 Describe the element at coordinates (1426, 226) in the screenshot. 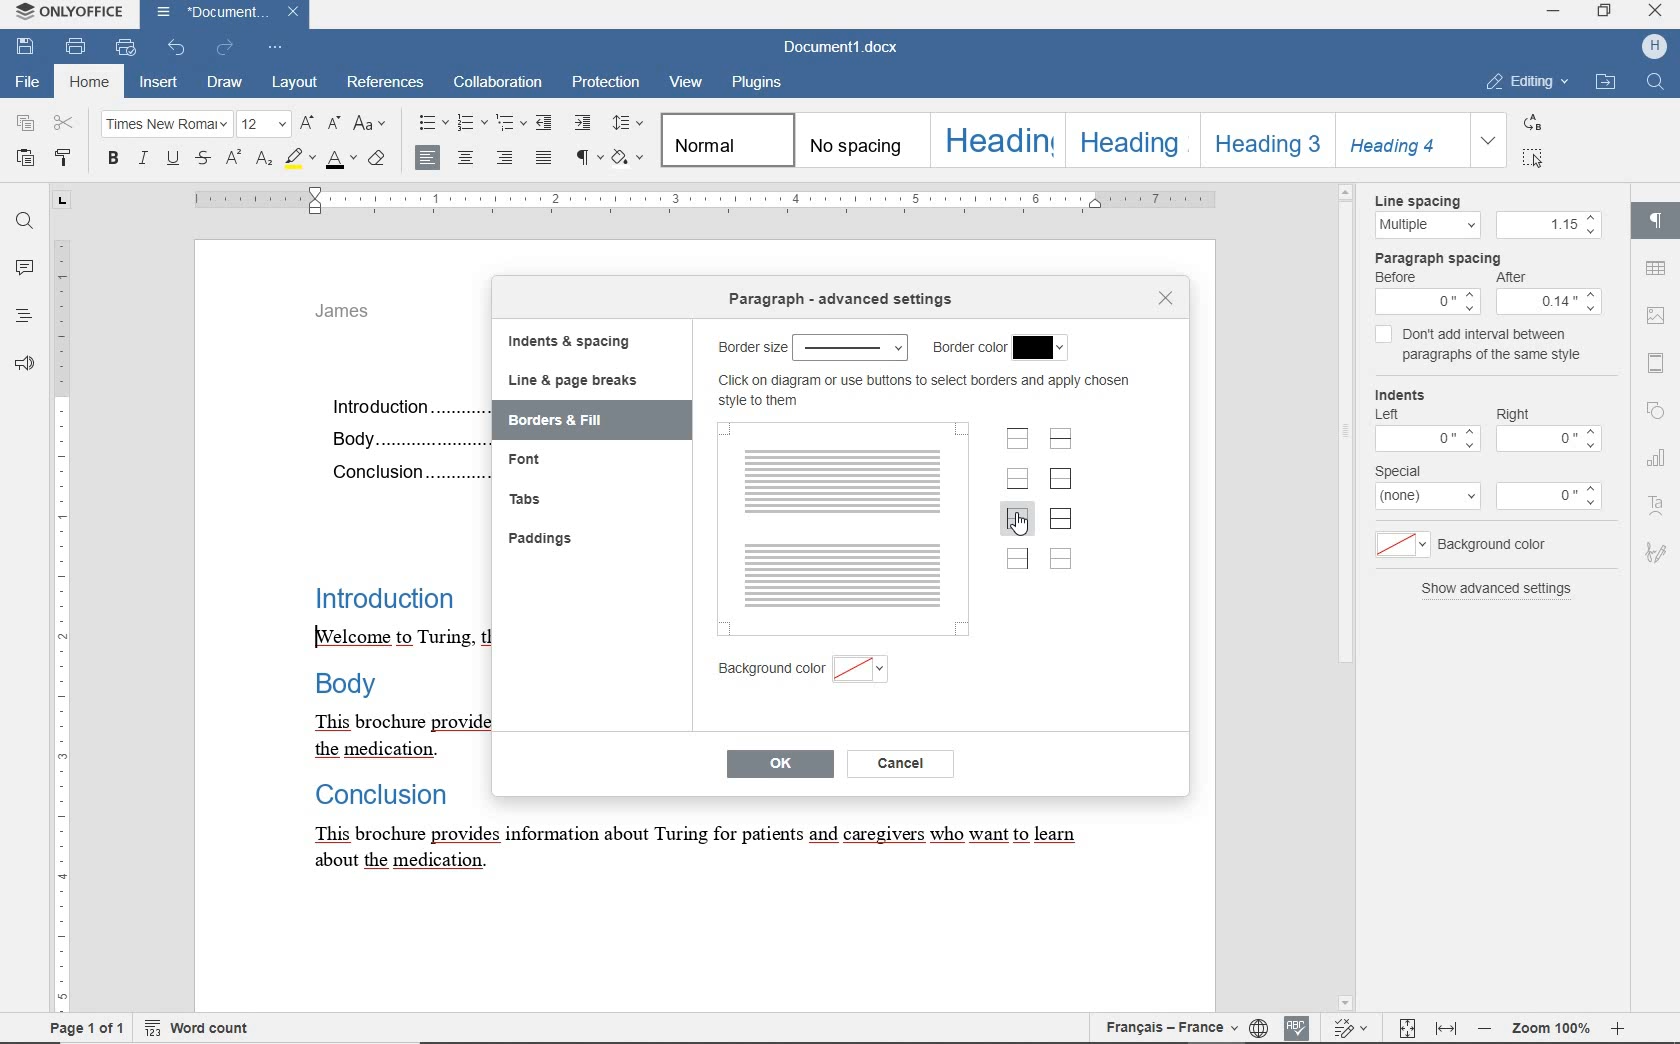

I see `Multiple` at that location.